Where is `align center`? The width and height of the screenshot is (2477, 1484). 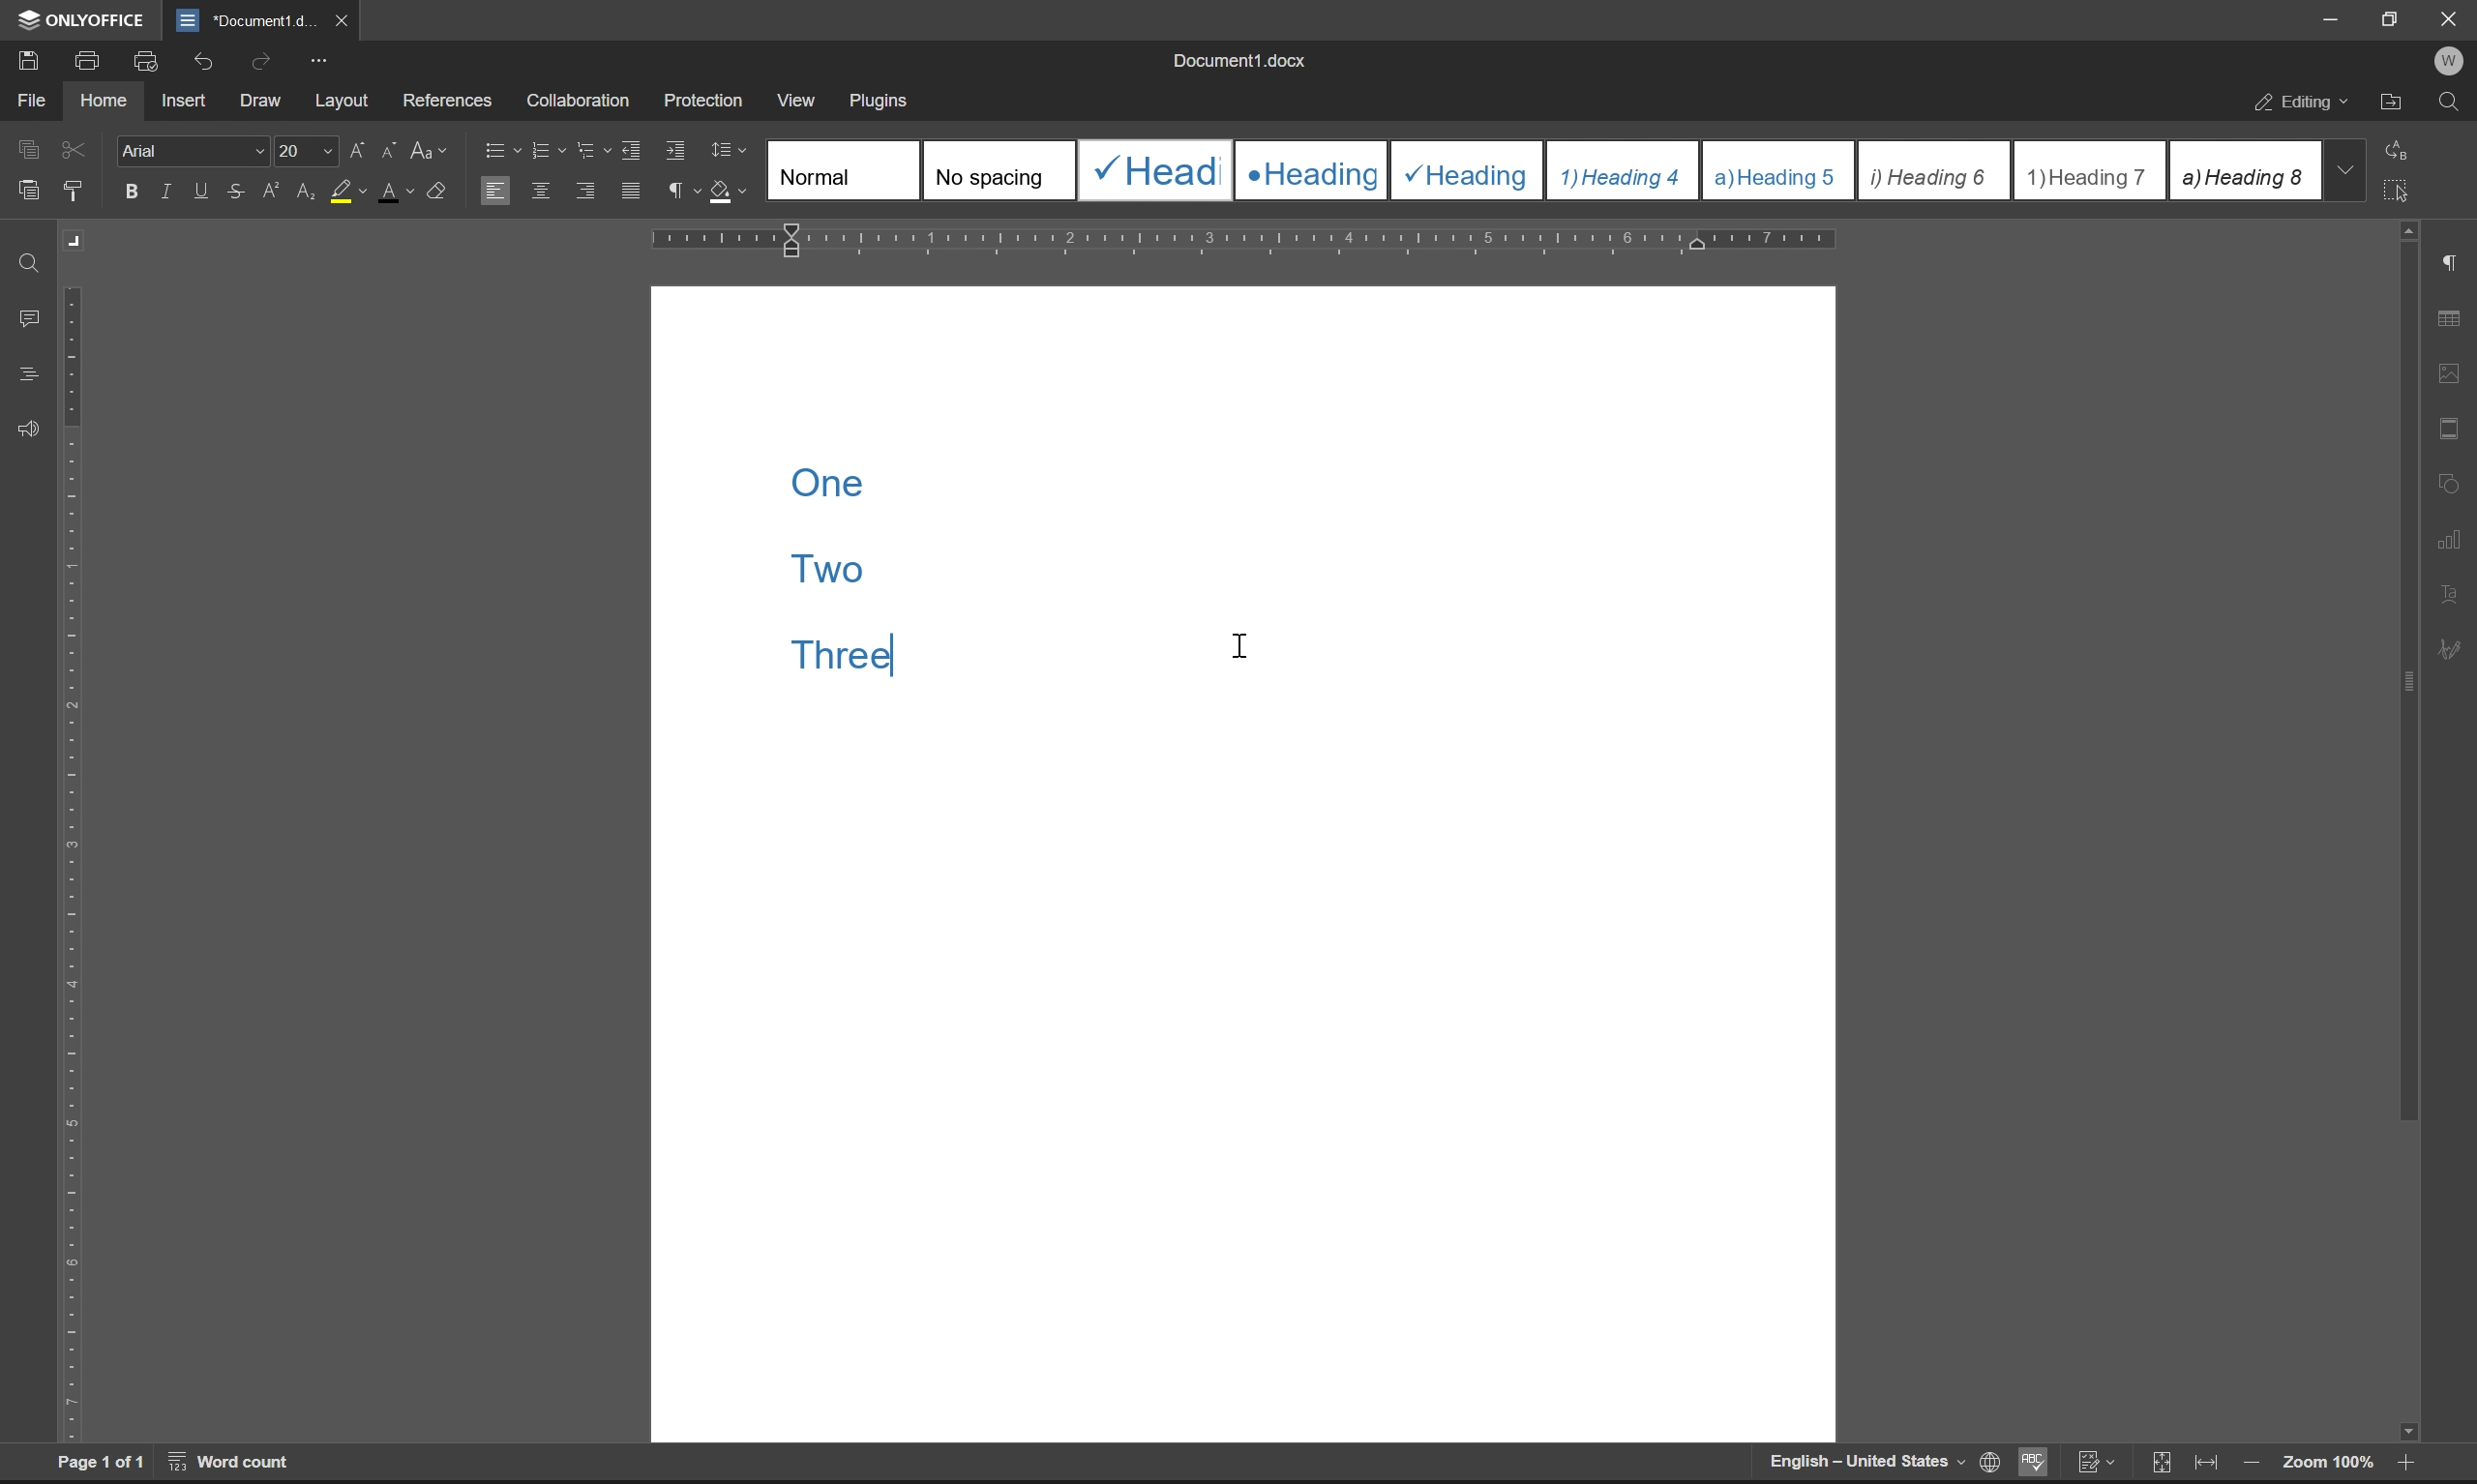
align center is located at coordinates (542, 189).